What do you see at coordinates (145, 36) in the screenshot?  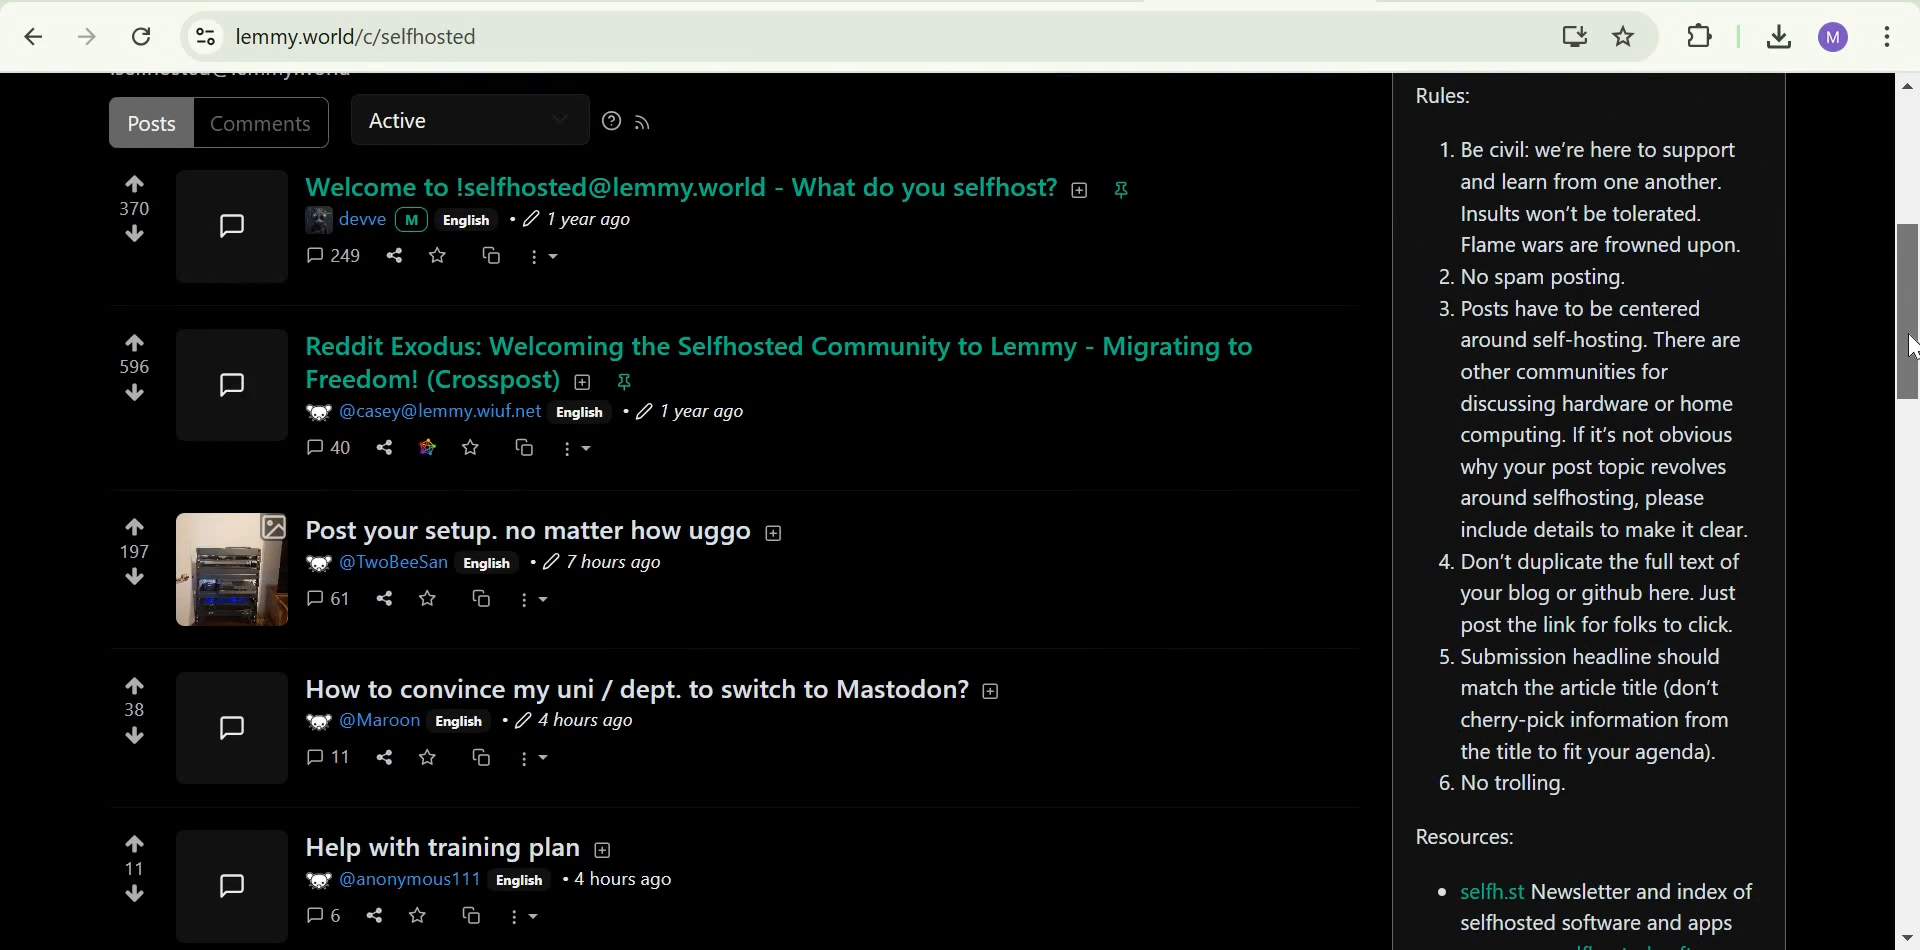 I see `Reload this page.` at bounding box center [145, 36].